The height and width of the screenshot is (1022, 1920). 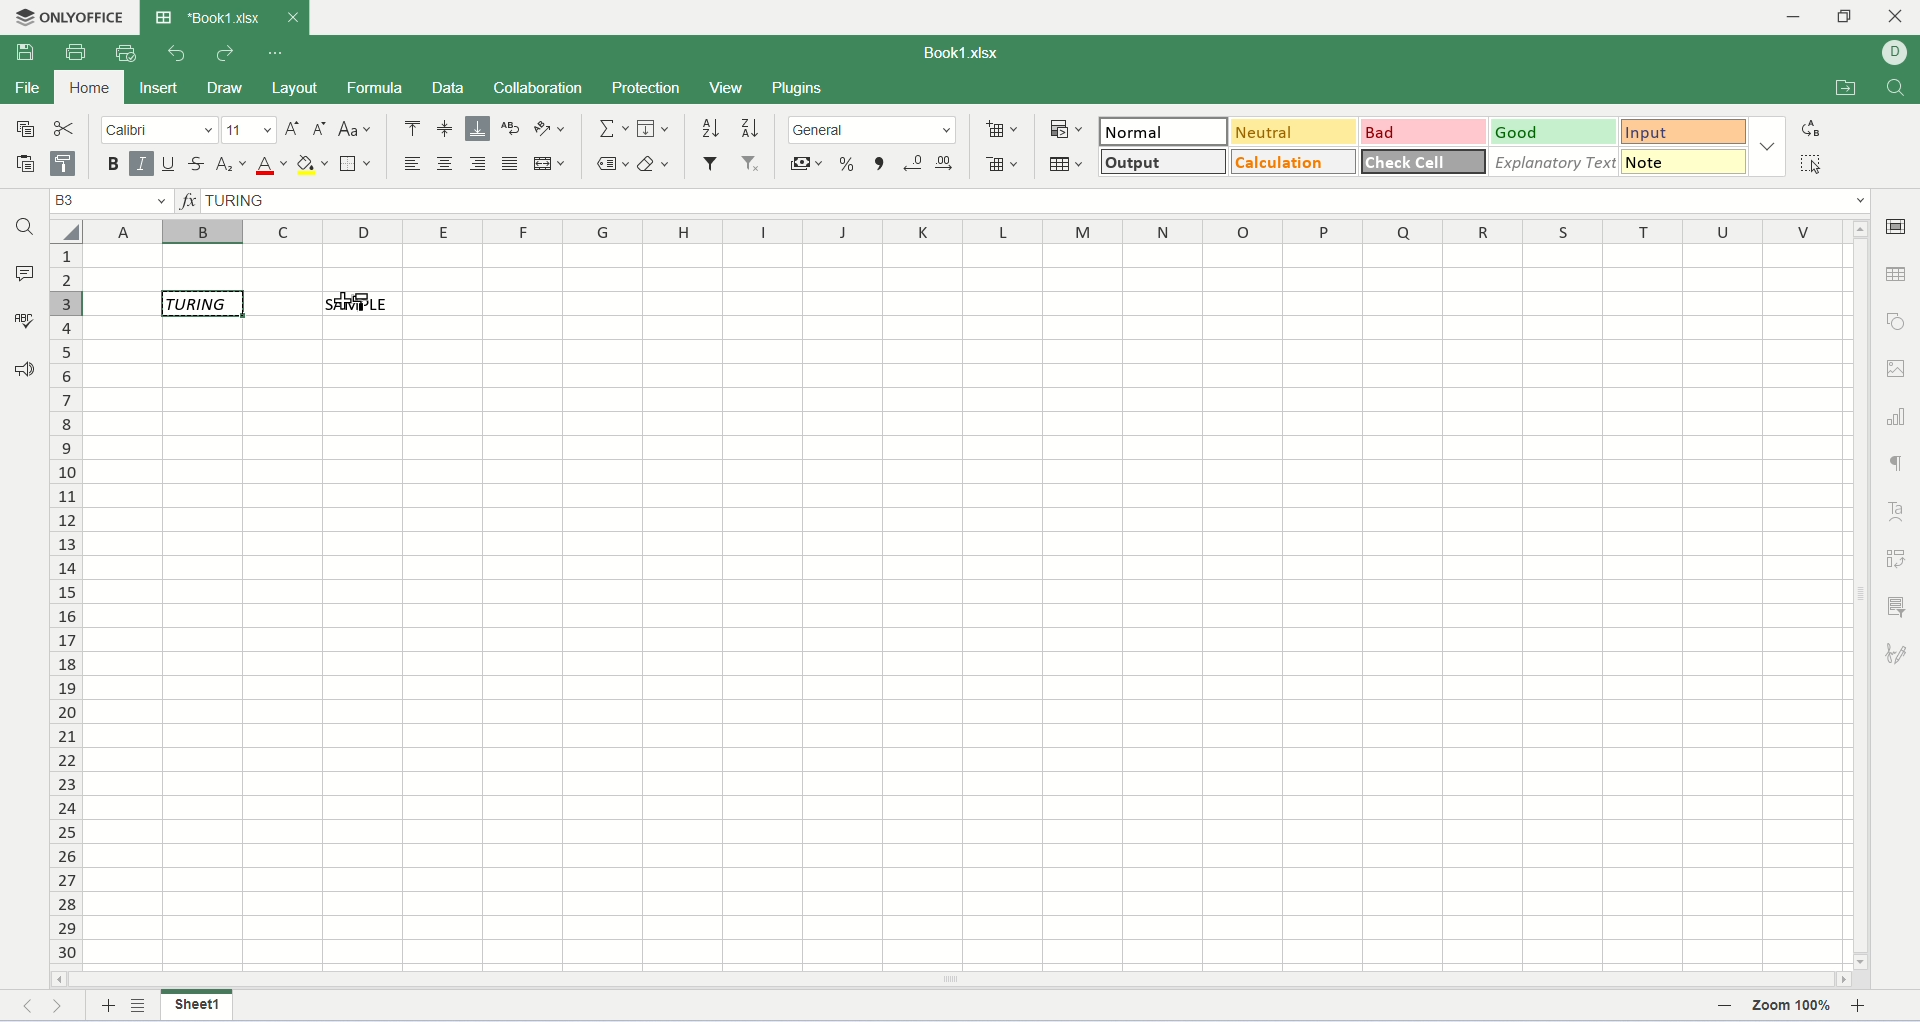 I want to click on zoom in, so click(x=1861, y=1009).